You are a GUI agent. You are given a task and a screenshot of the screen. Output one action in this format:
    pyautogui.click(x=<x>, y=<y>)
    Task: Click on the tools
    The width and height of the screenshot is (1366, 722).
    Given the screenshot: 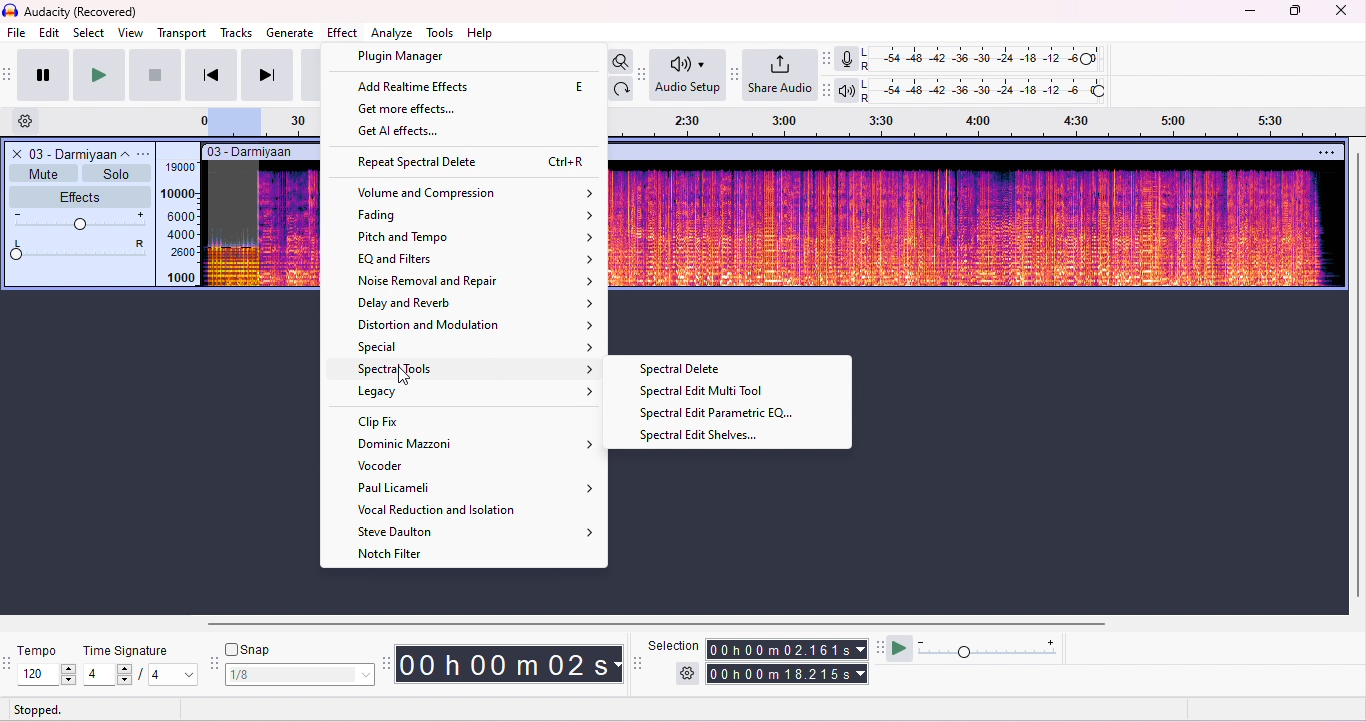 What is the action you would take?
    pyautogui.click(x=439, y=32)
    